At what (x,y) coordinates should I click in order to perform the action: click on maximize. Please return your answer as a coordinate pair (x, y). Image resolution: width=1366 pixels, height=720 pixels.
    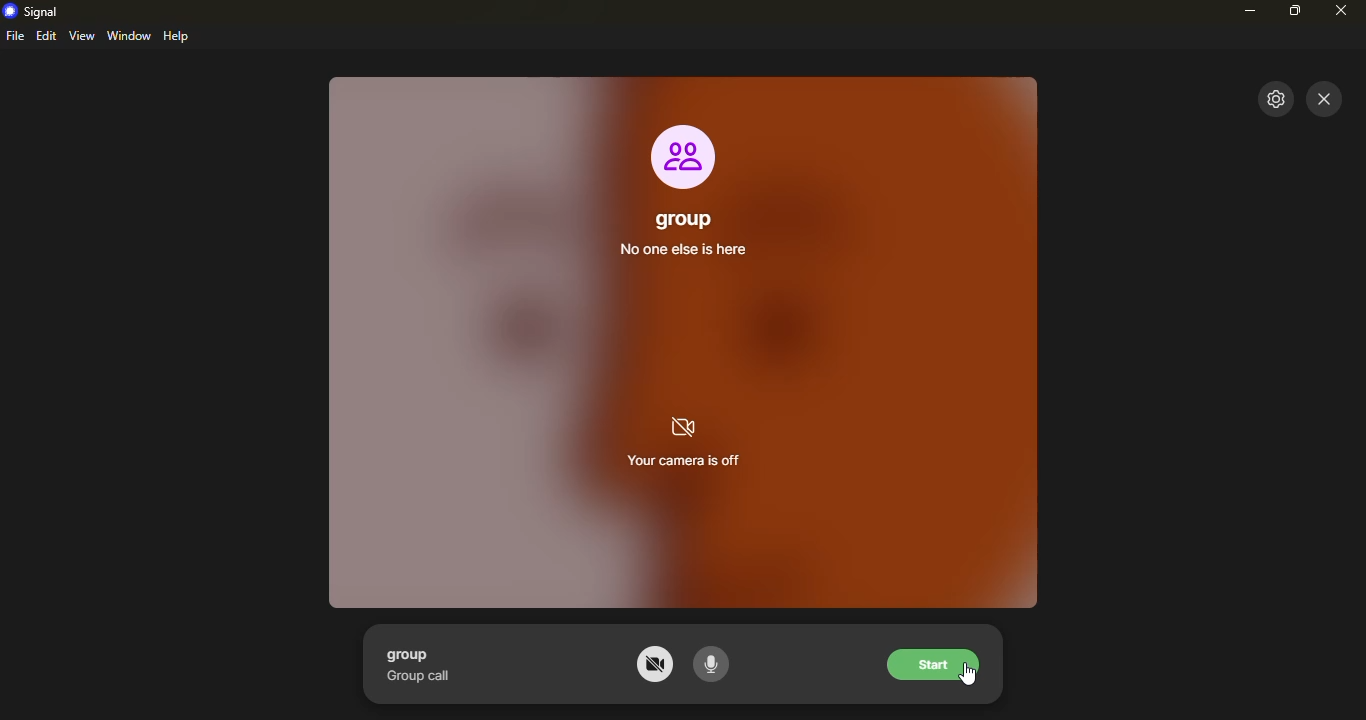
    Looking at the image, I should click on (1294, 9).